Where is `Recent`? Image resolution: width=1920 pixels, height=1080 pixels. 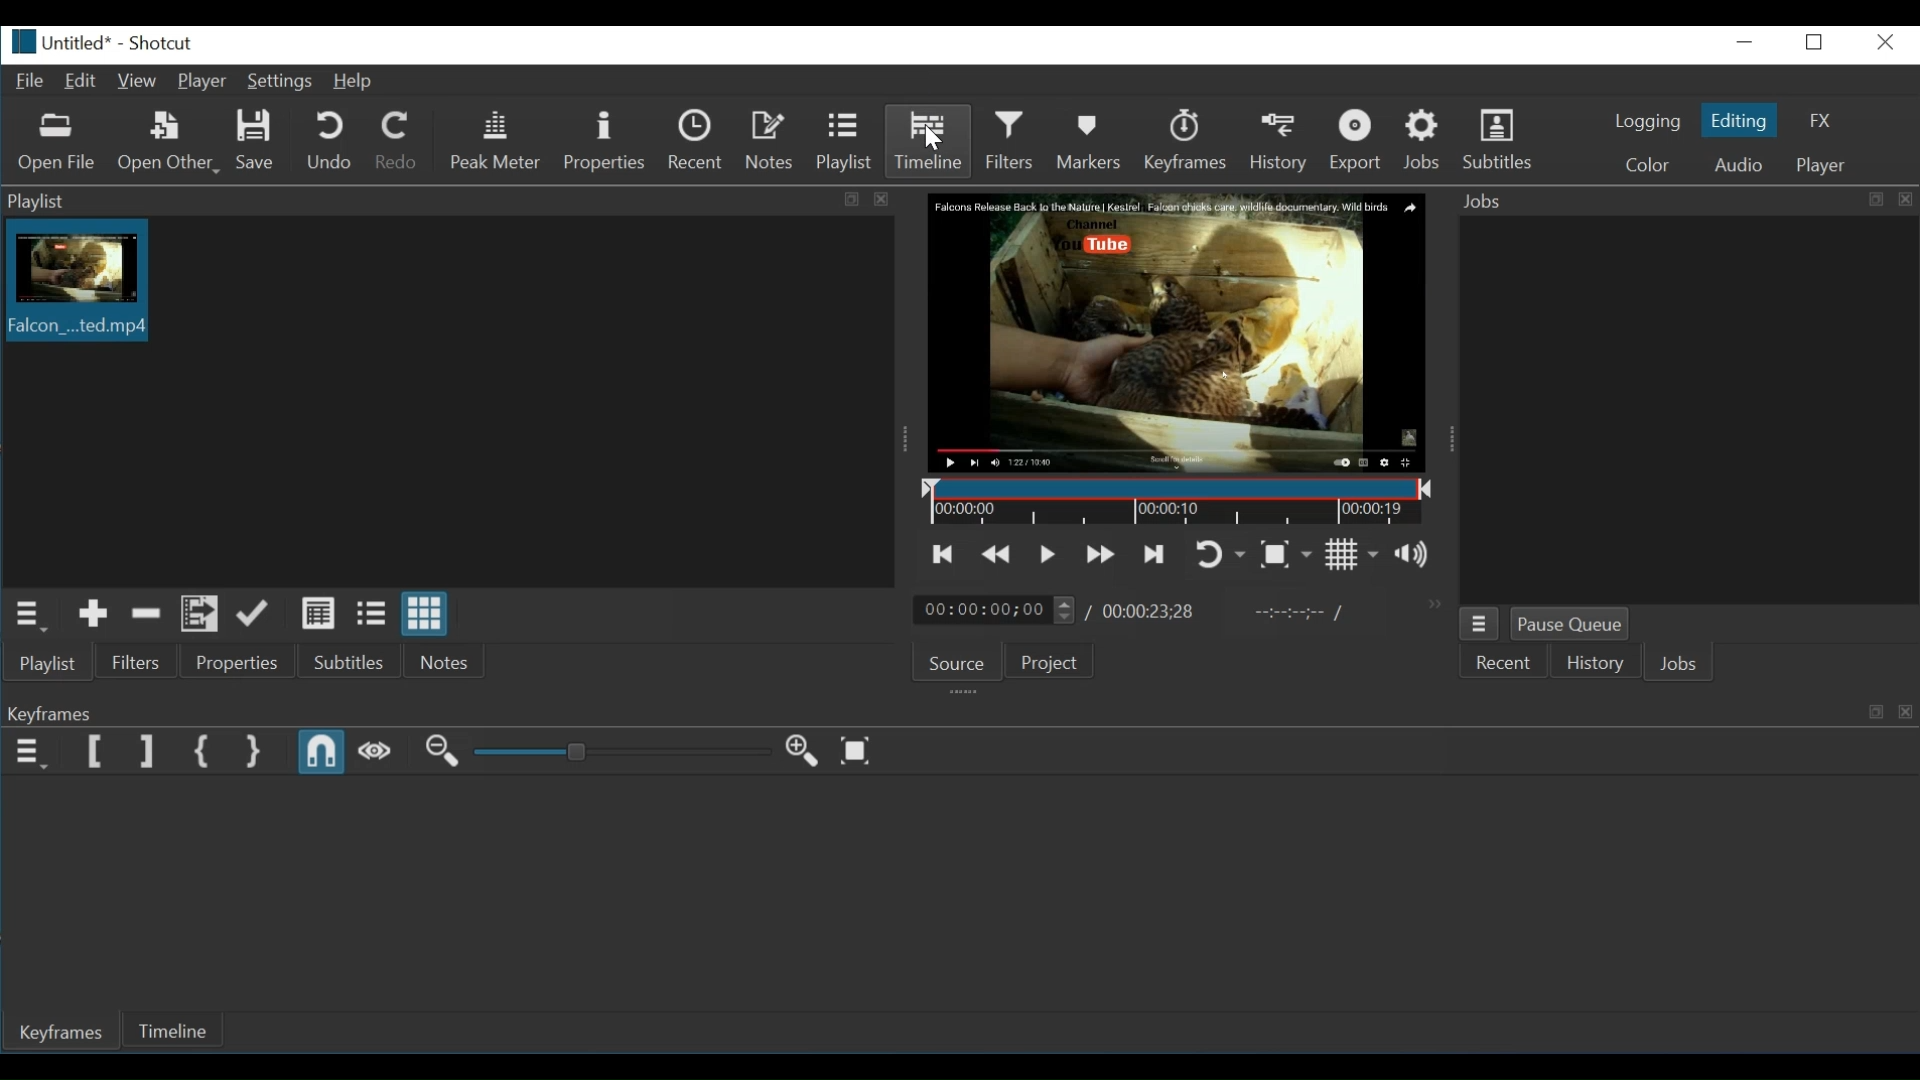
Recent is located at coordinates (697, 140).